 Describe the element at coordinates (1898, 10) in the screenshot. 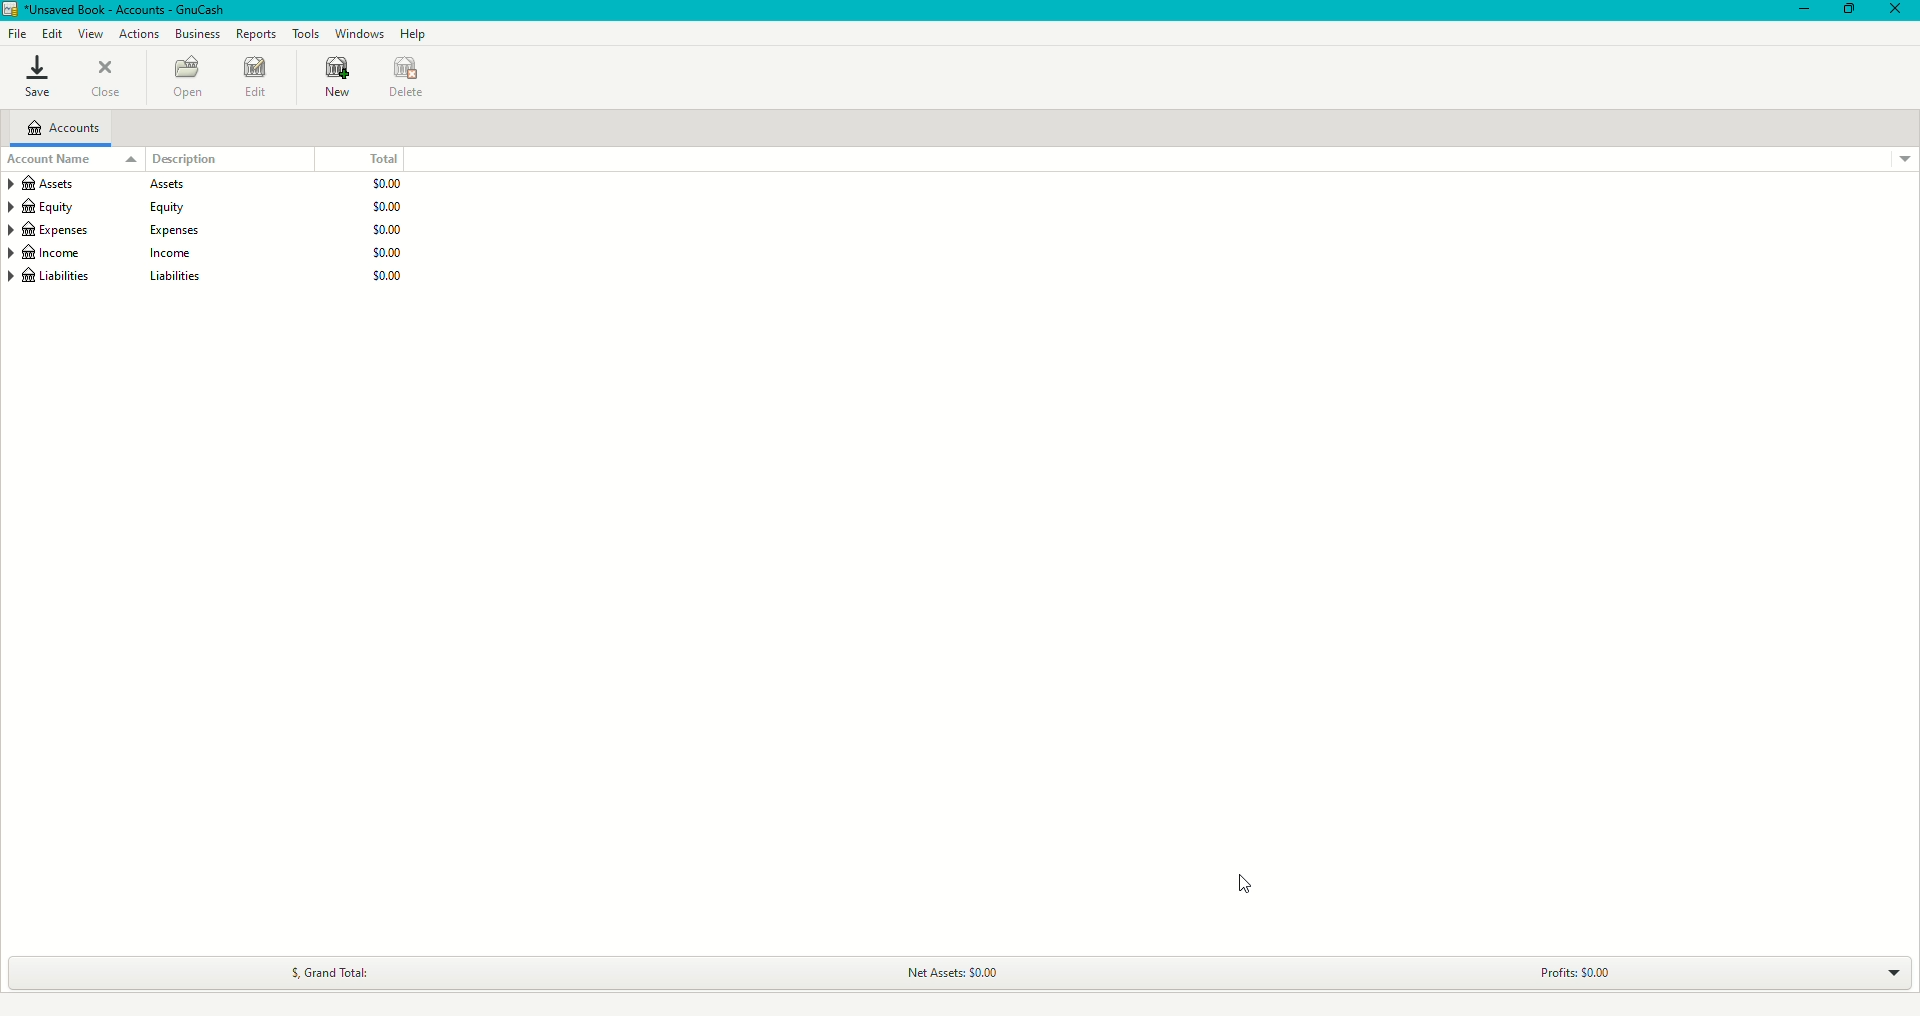

I see `Close` at that location.